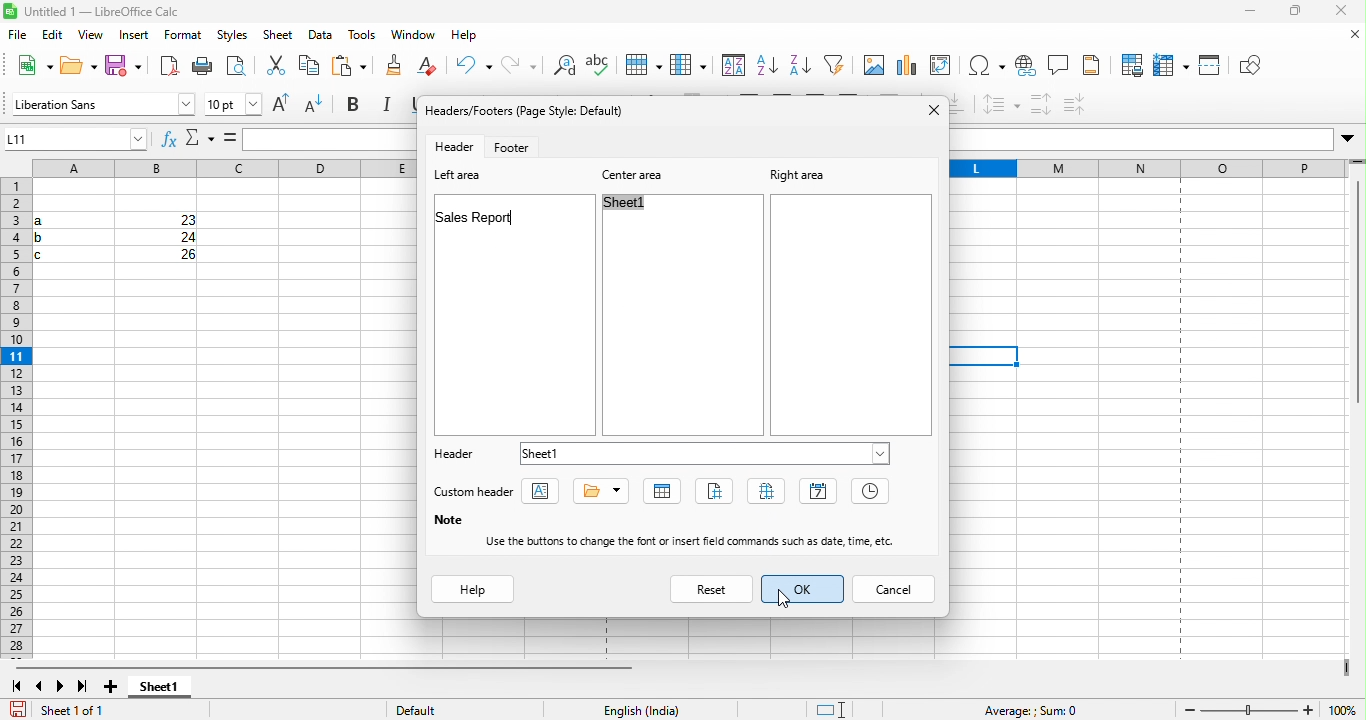  What do you see at coordinates (477, 589) in the screenshot?
I see `help` at bounding box center [477, 589].